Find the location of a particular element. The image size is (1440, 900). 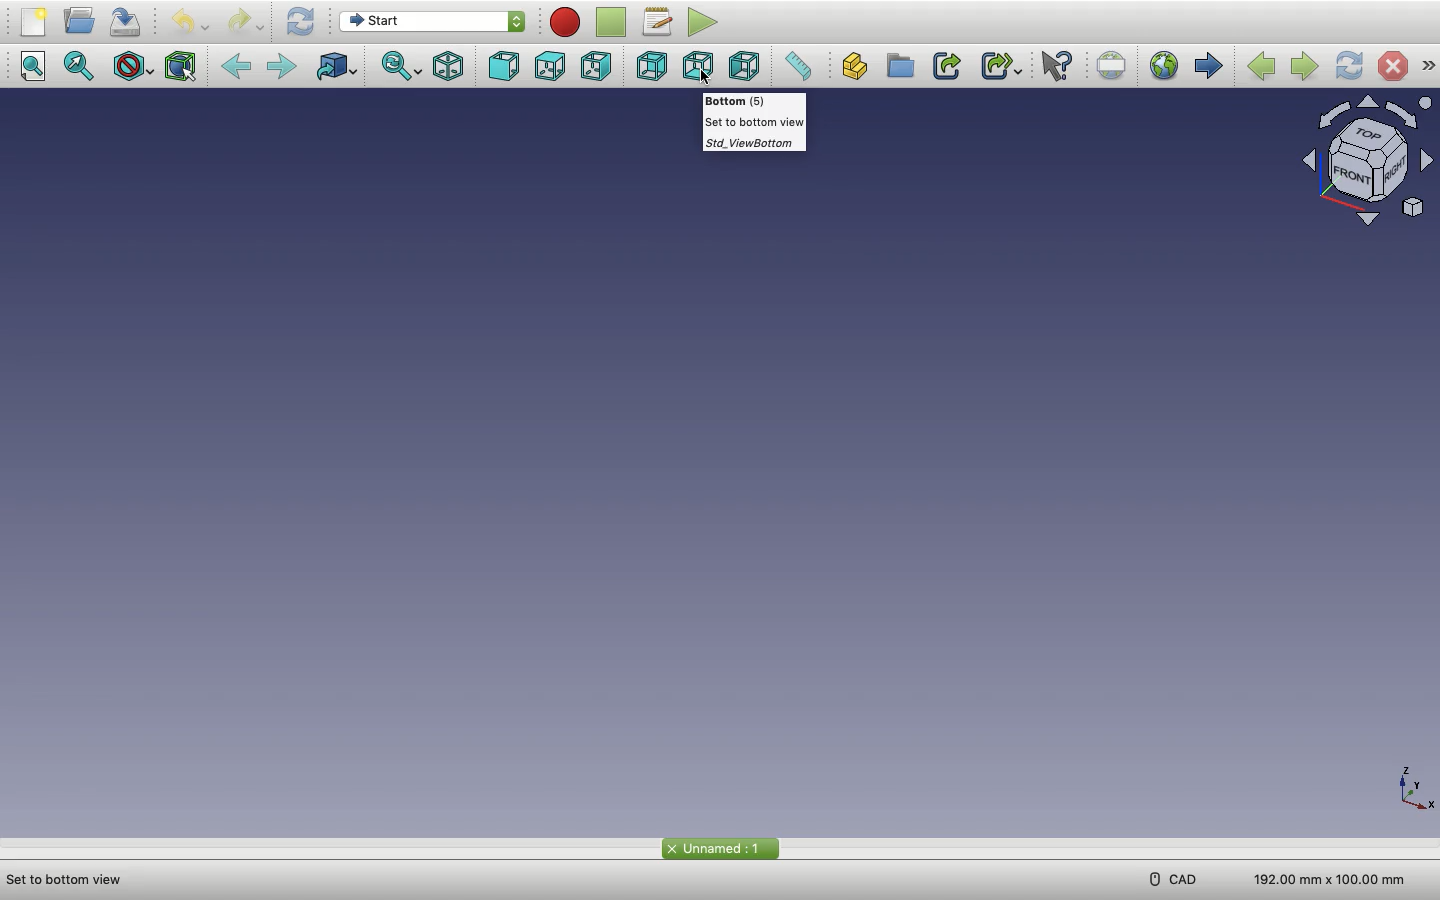

Forward is located at coordinates (288, 68).